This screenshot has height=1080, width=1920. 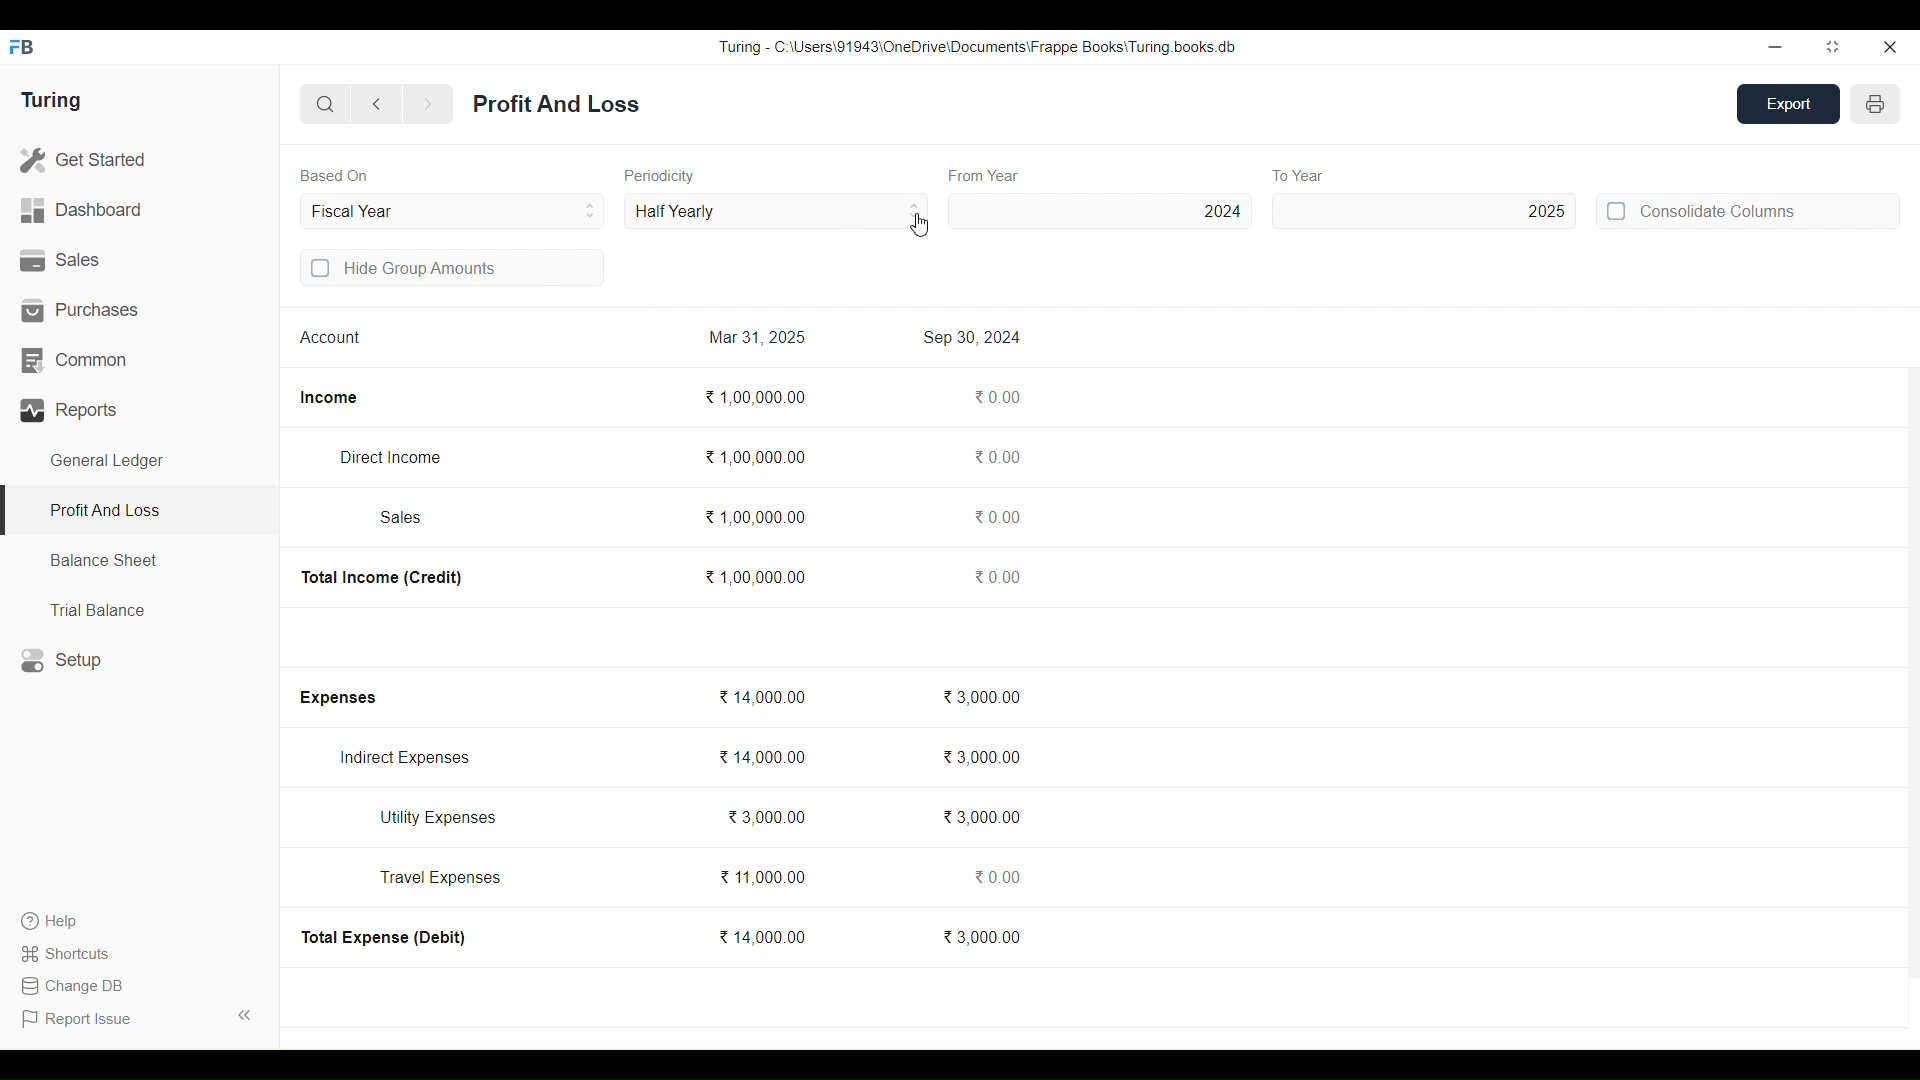 What do you see at coordinates (405, 758) in the screenshot?
I see `Indirect Expenses` at bounding box center [405, 758].